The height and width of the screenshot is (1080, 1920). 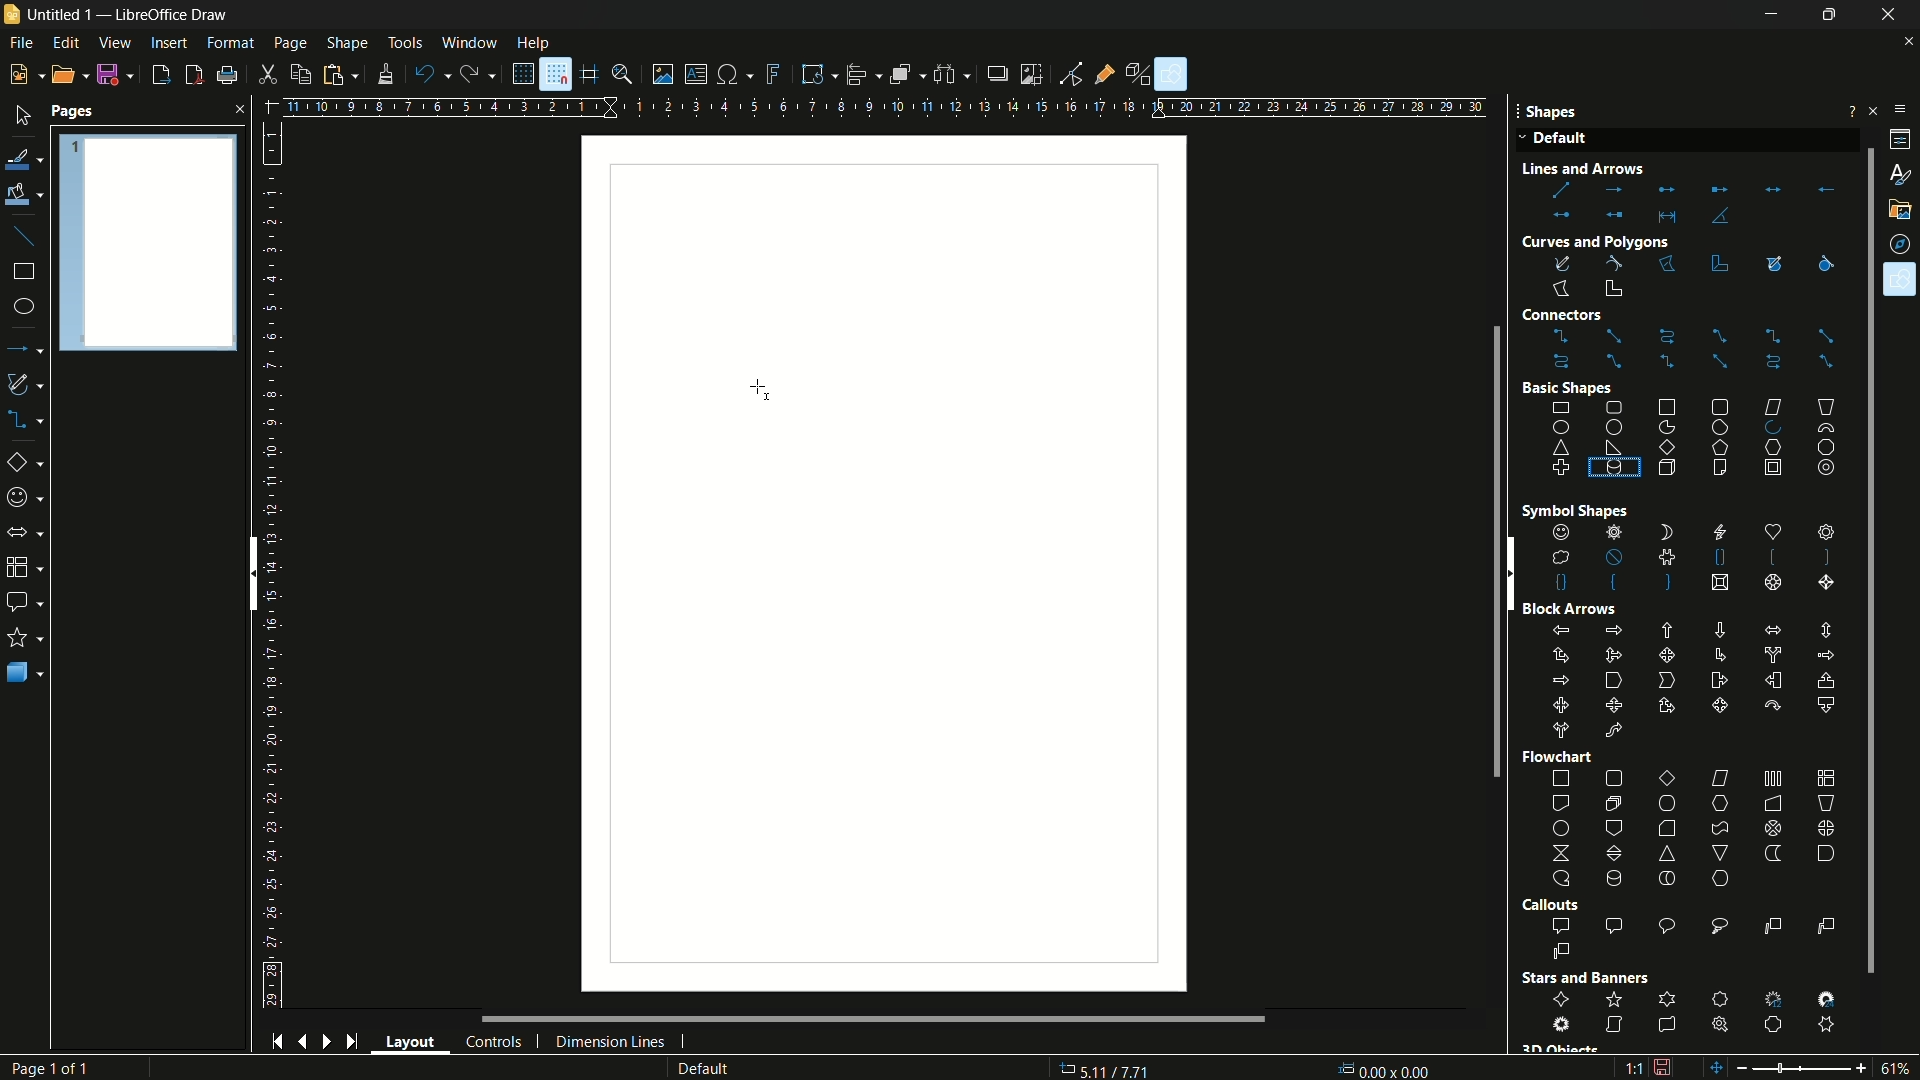 I want to click on basic shapes, so click(x=1695, y=437).